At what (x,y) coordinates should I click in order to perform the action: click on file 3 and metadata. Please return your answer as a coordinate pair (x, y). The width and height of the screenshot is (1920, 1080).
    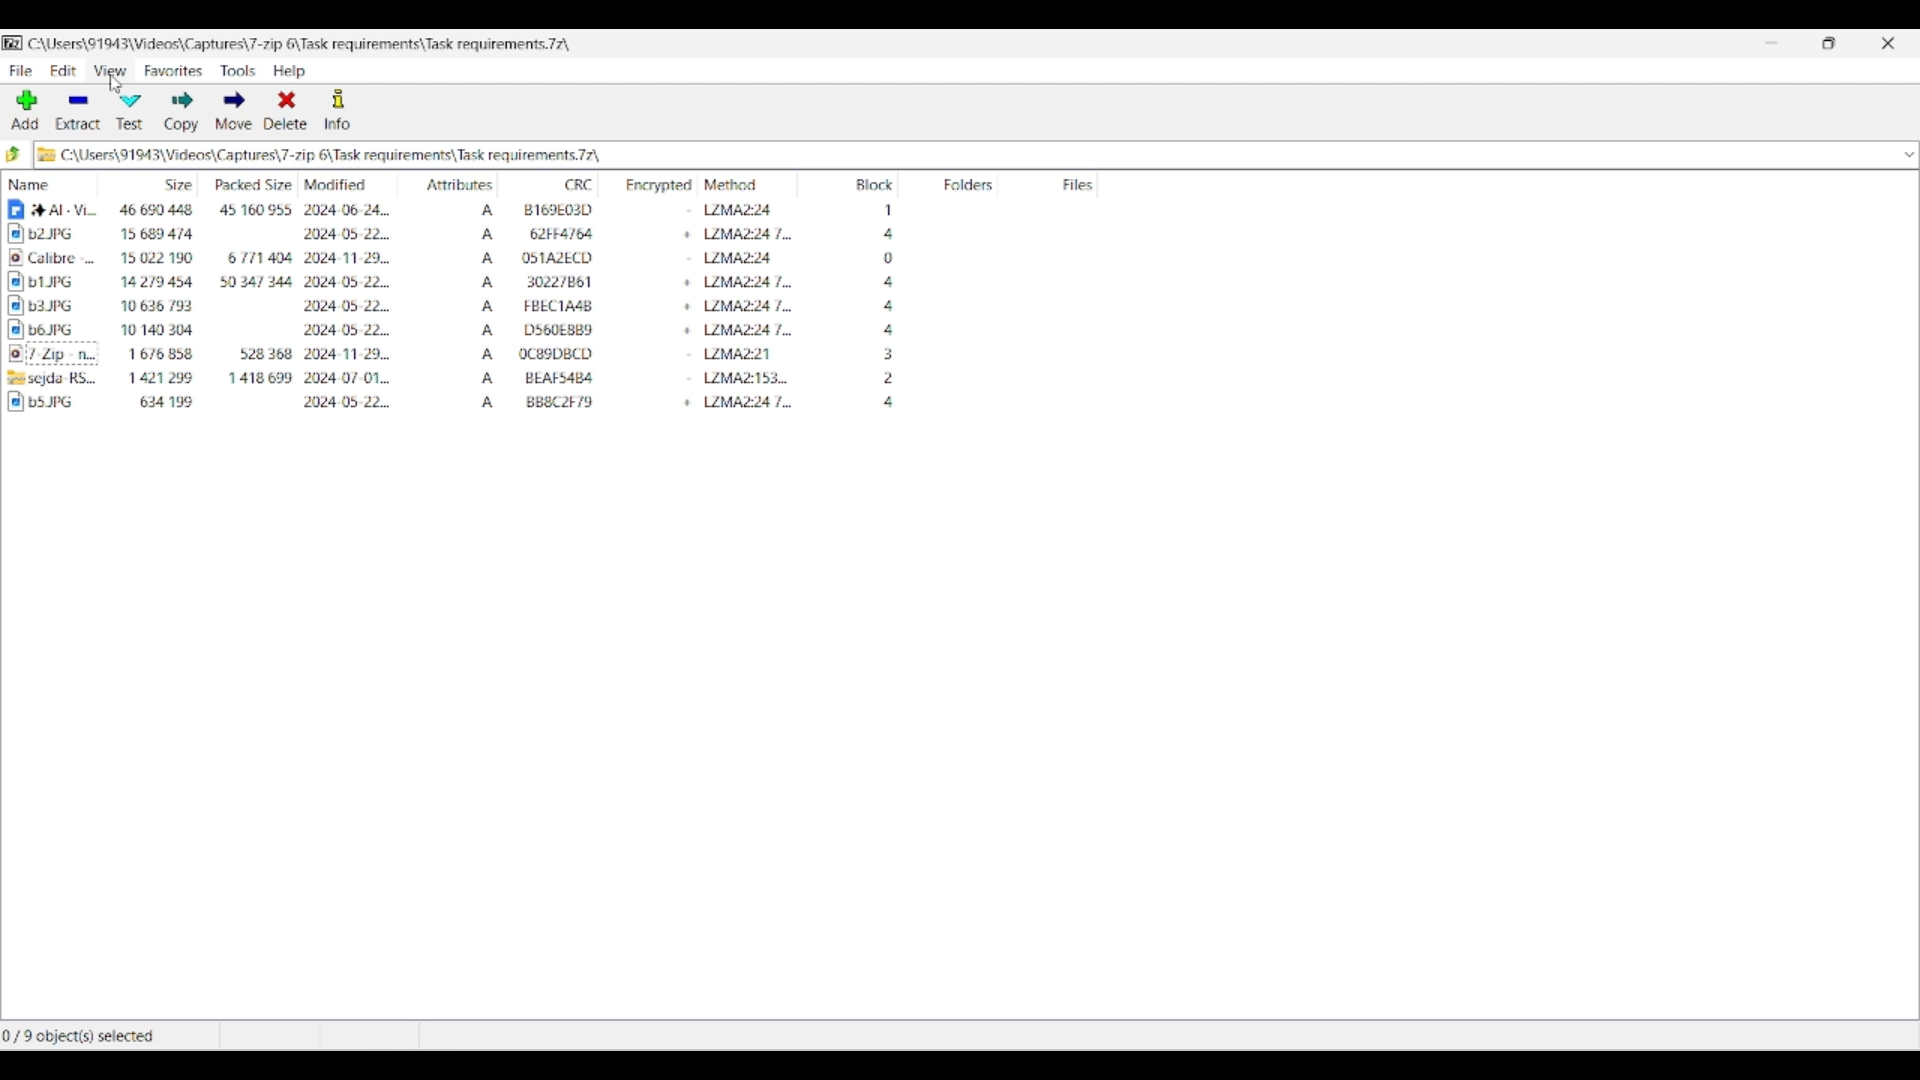
    Looking at the image, I should click on (548, 259).